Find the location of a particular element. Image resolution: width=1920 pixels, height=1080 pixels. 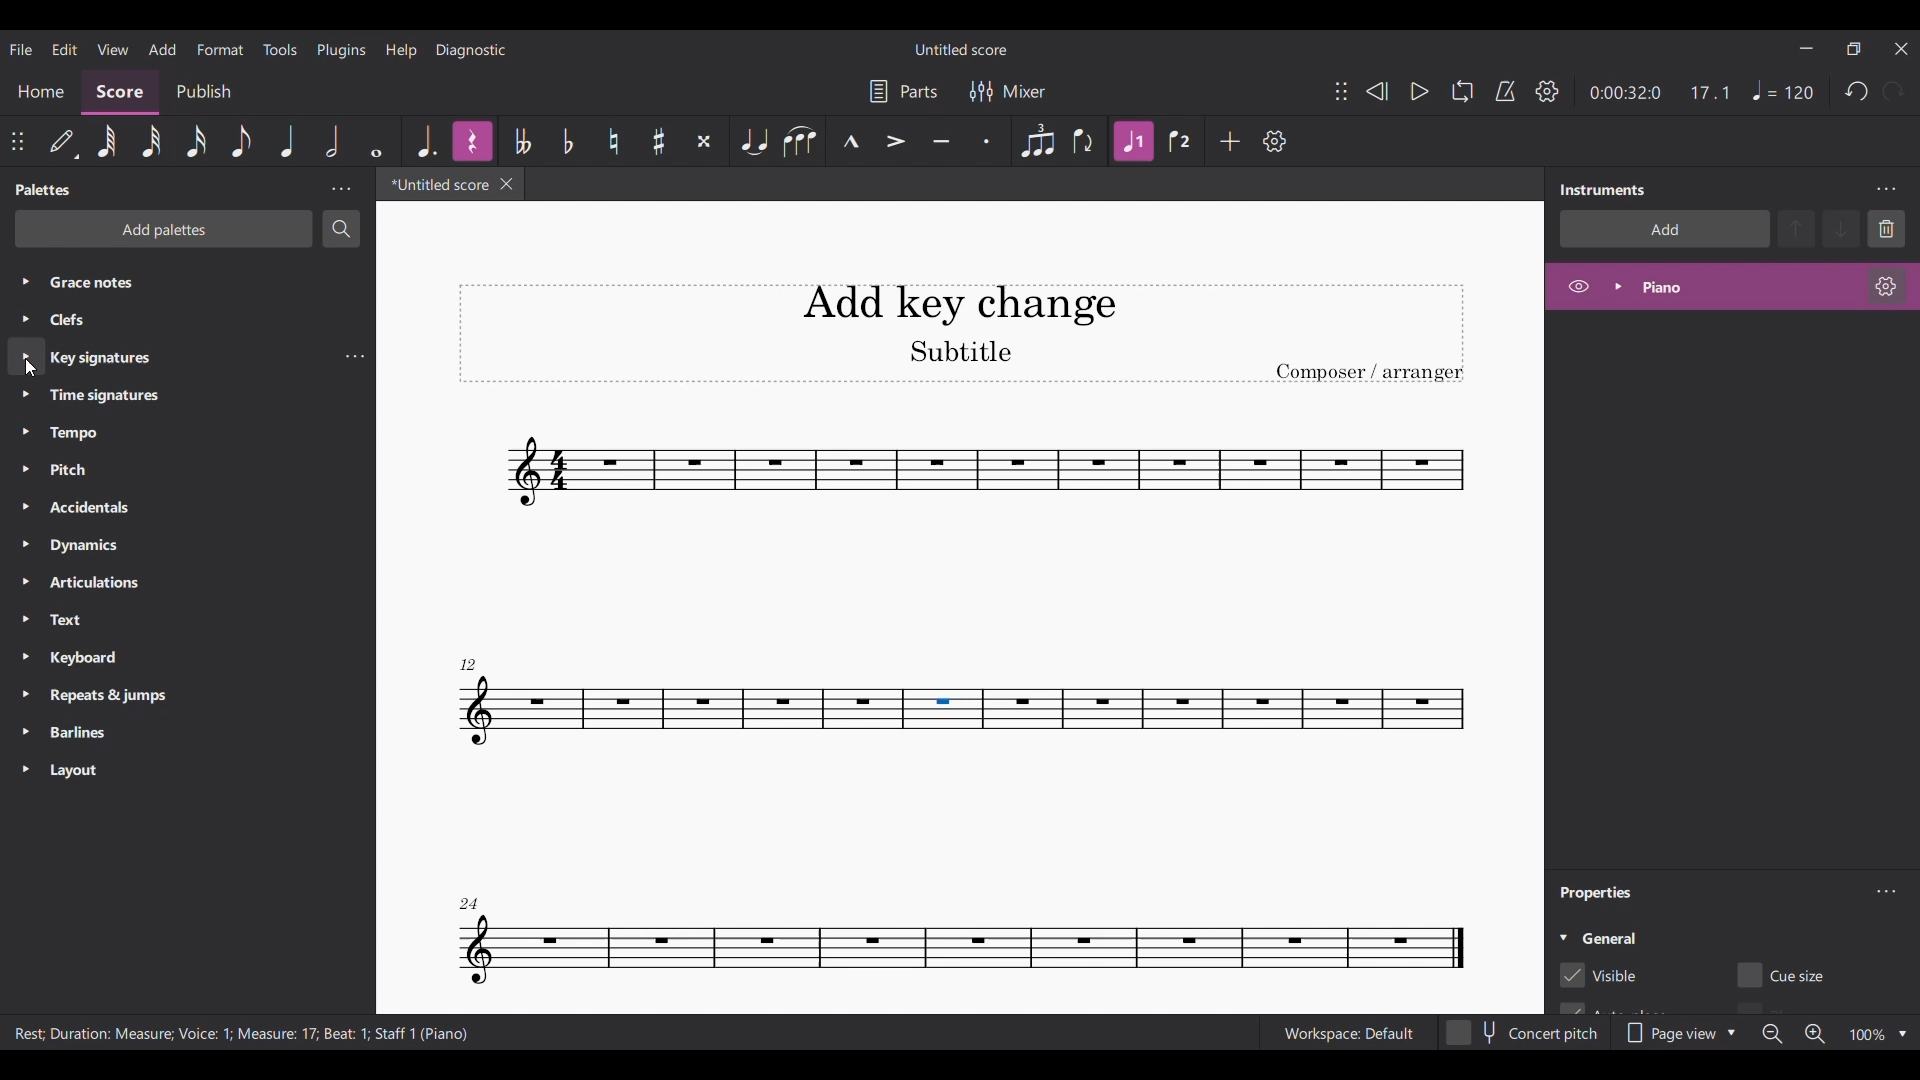

Edit menu is located at coordinates (65, 49).